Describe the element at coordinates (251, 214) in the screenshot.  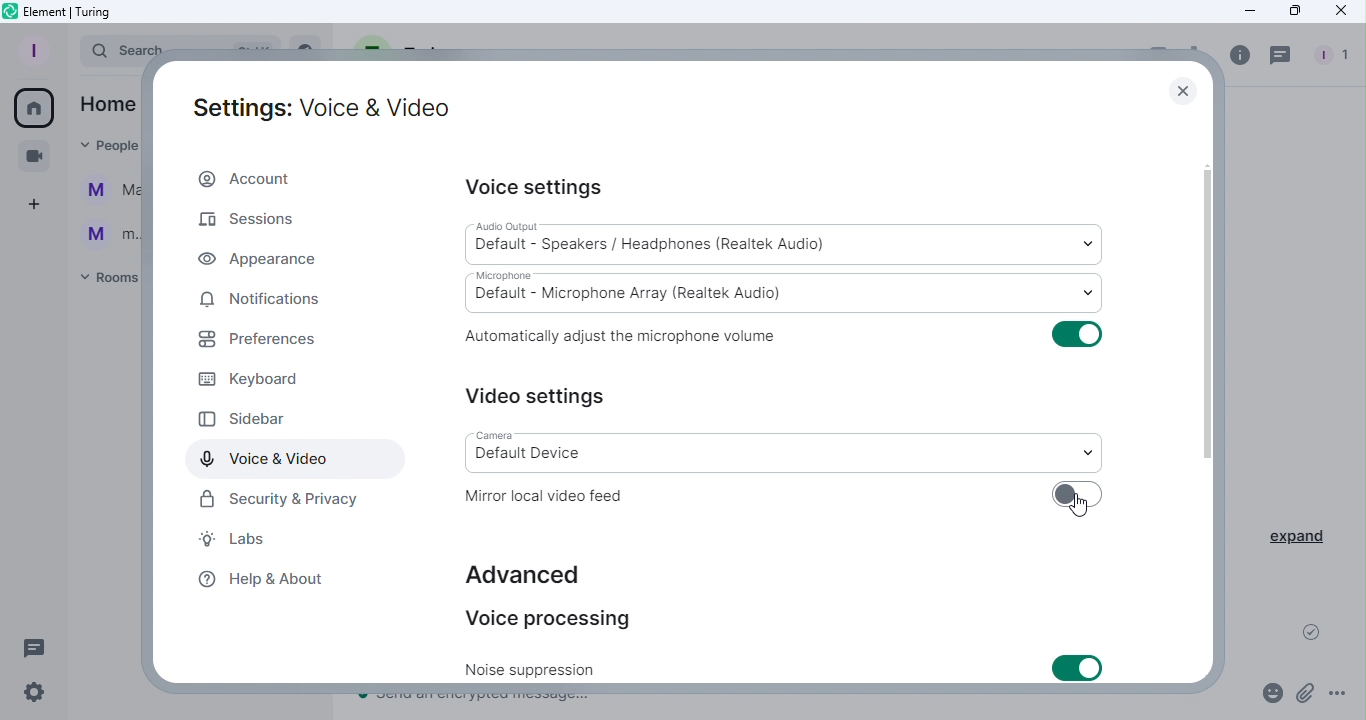
I see `Sessions` at that location.